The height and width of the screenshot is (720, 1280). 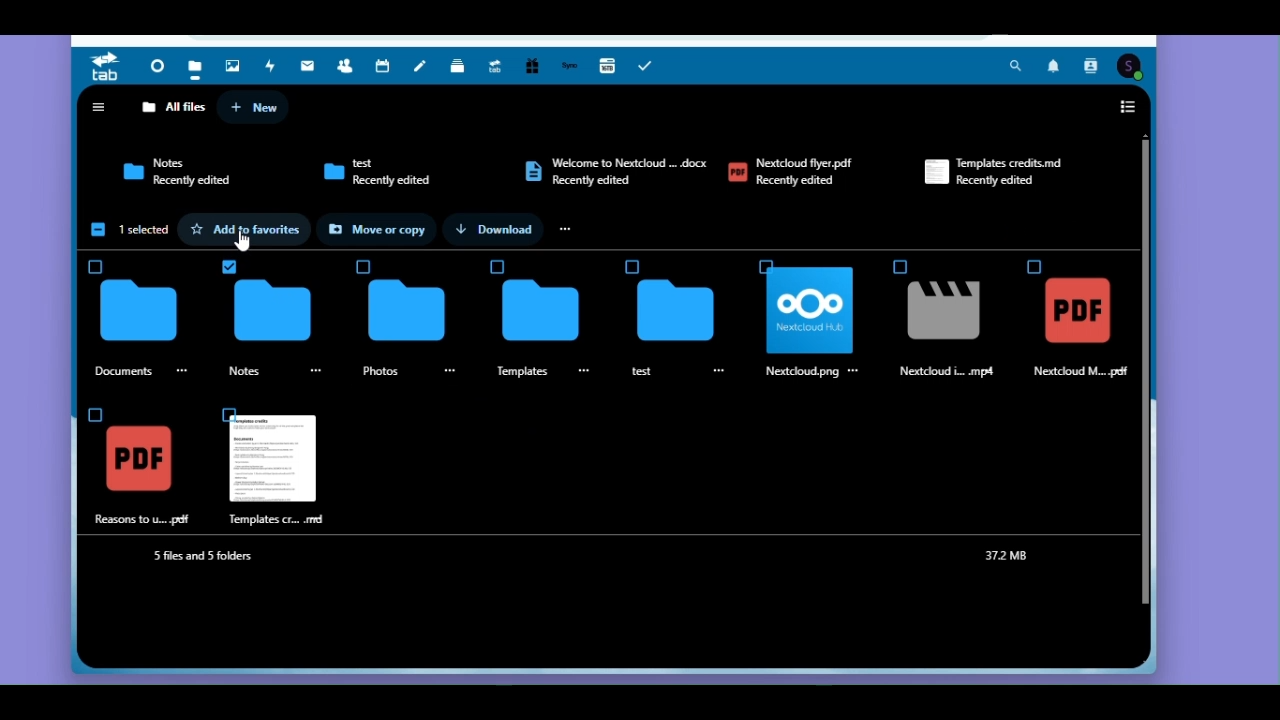 What do you see at coordinates (450, 371) in the screenshot?
I see `Ellipsis` at bounding box center [450, 371].